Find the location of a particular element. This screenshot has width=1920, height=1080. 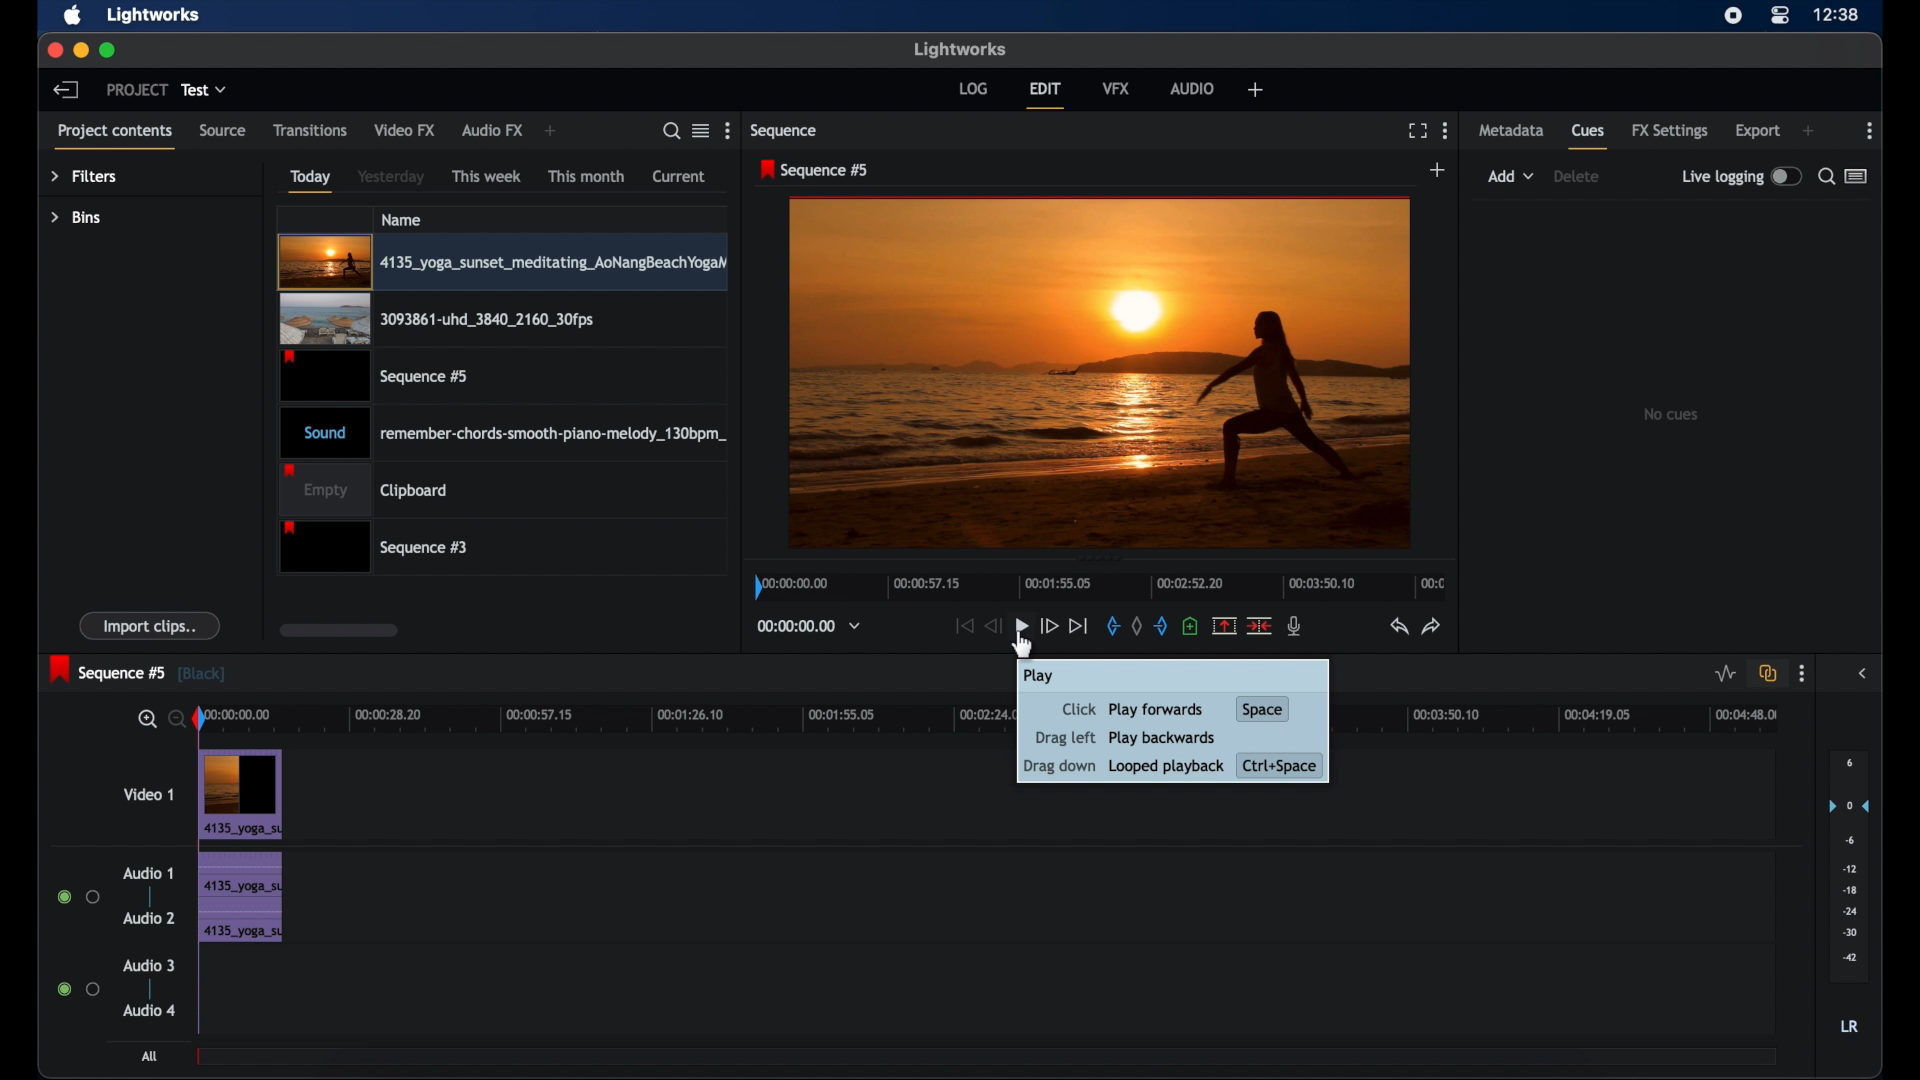

add is located at coordinates (1808, 131).